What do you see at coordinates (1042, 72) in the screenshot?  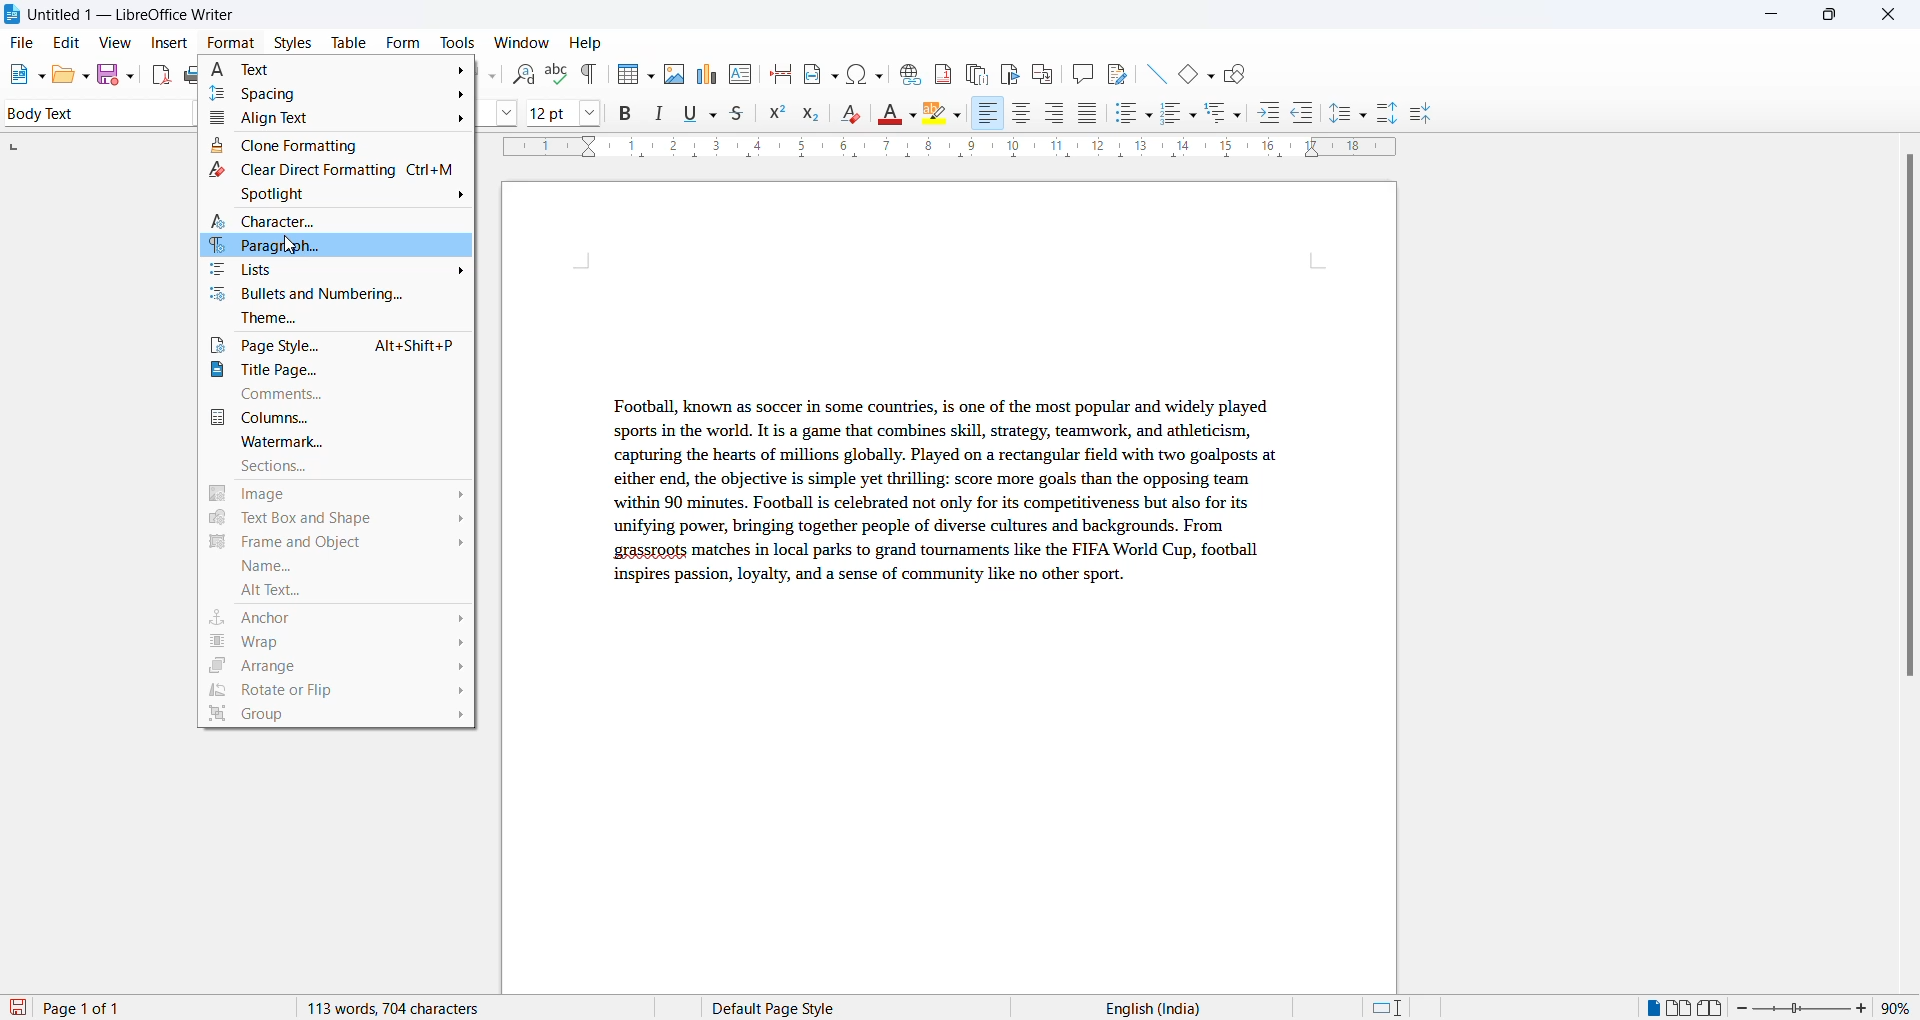 I see `show track changes function` at bounding box center [1042, 72].